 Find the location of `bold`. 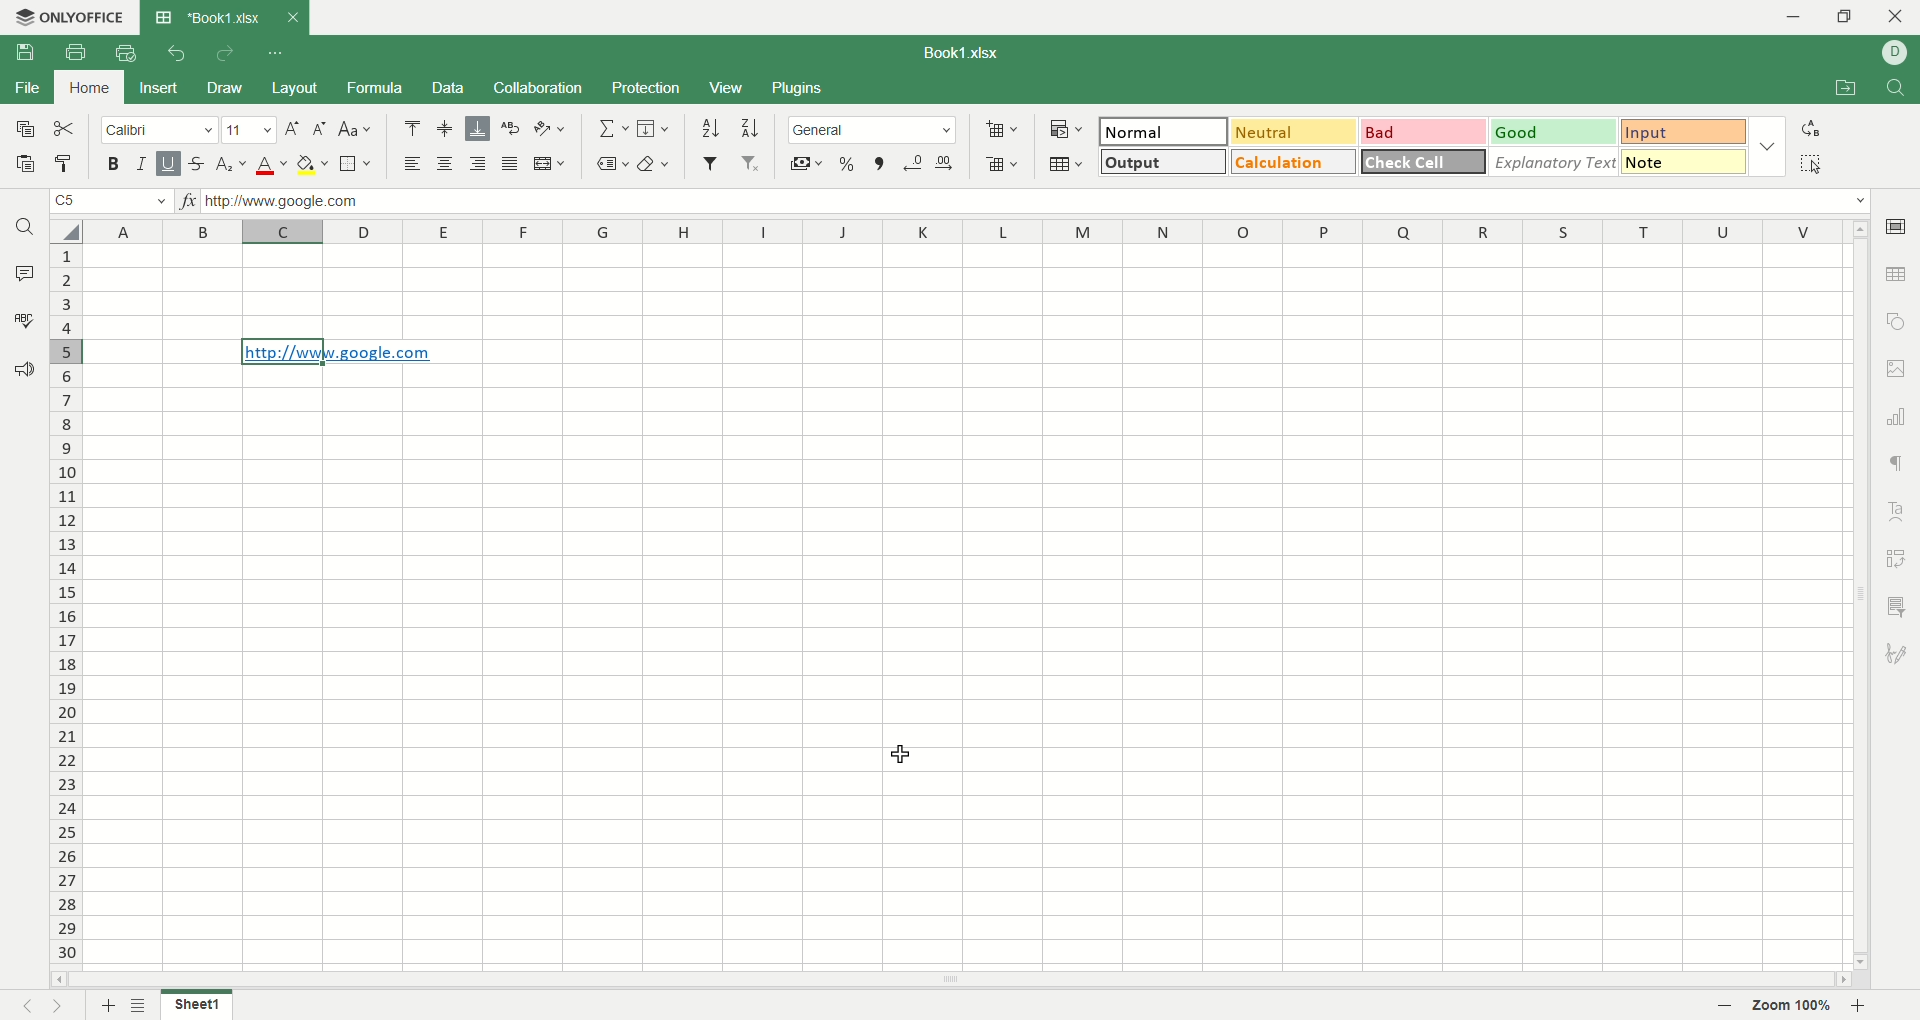

bold is located at coordinates (118, 165).